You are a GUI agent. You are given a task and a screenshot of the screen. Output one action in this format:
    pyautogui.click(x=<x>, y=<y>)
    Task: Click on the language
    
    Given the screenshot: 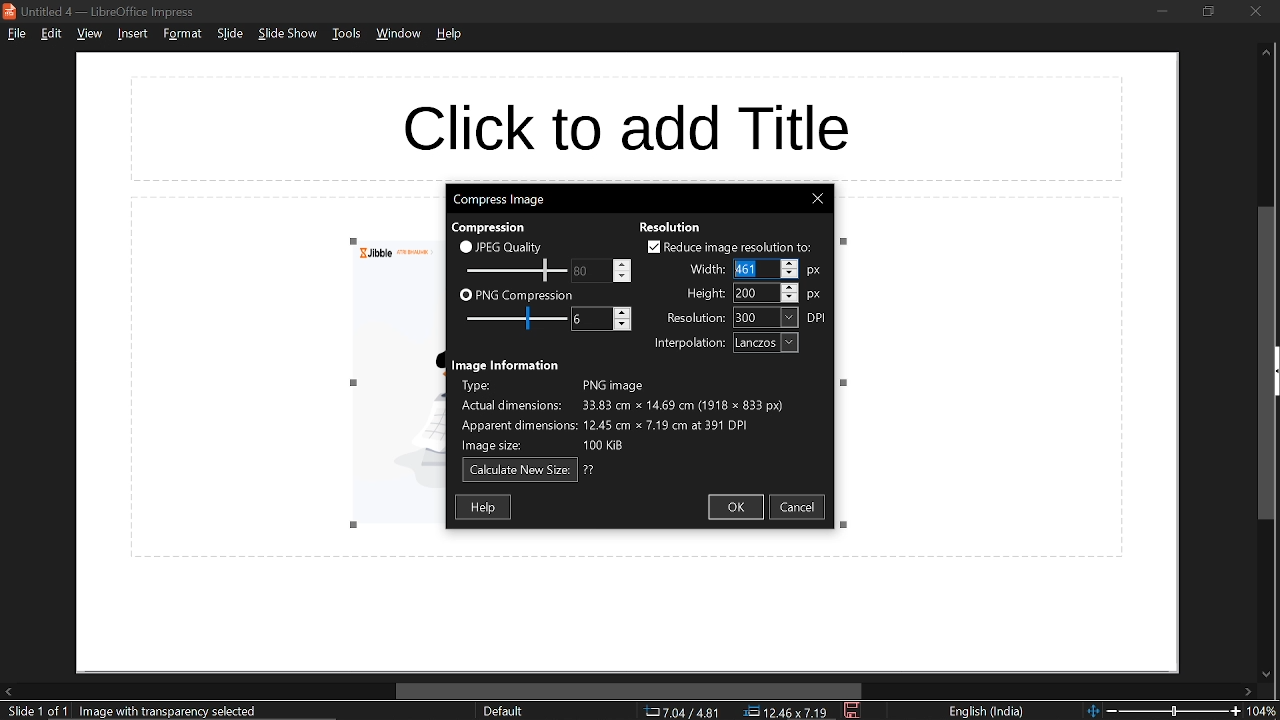 What is the action you would take?
    pyautogui.click(x=989, y=712)
    